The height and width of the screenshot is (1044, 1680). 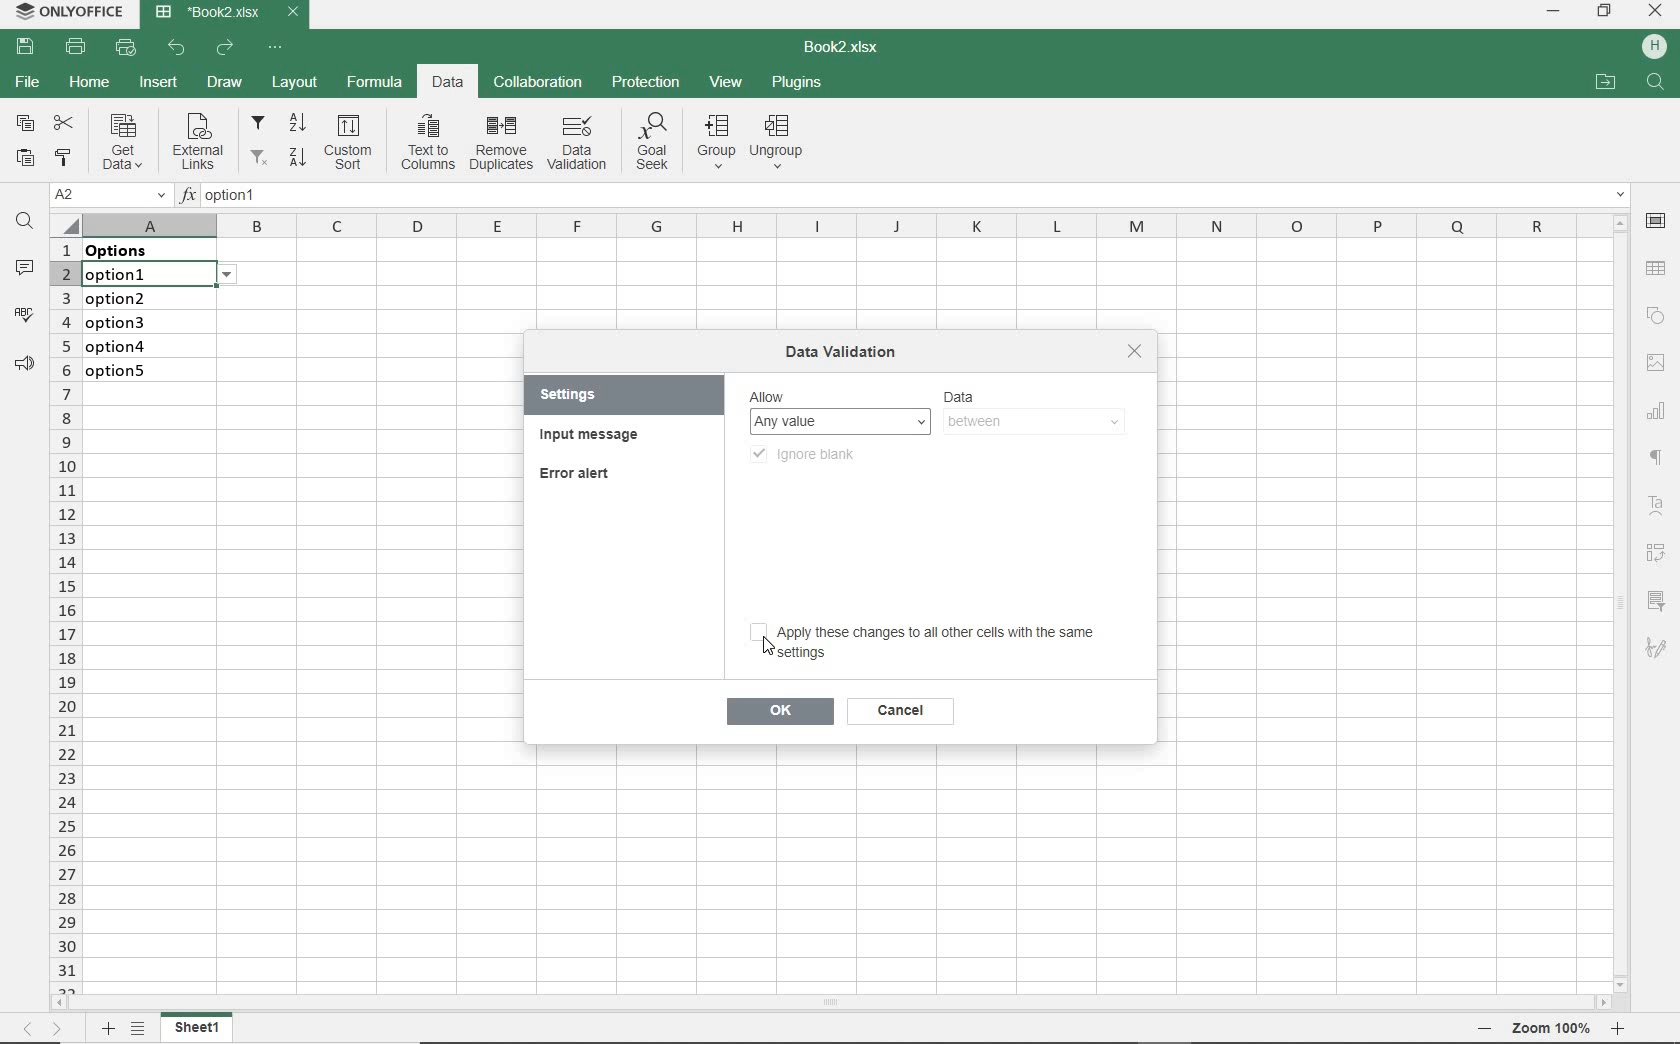 What do you see at coordinates (781, 142) in the screenshot?
I see `Ungroup` at bounding box center [781, 142].